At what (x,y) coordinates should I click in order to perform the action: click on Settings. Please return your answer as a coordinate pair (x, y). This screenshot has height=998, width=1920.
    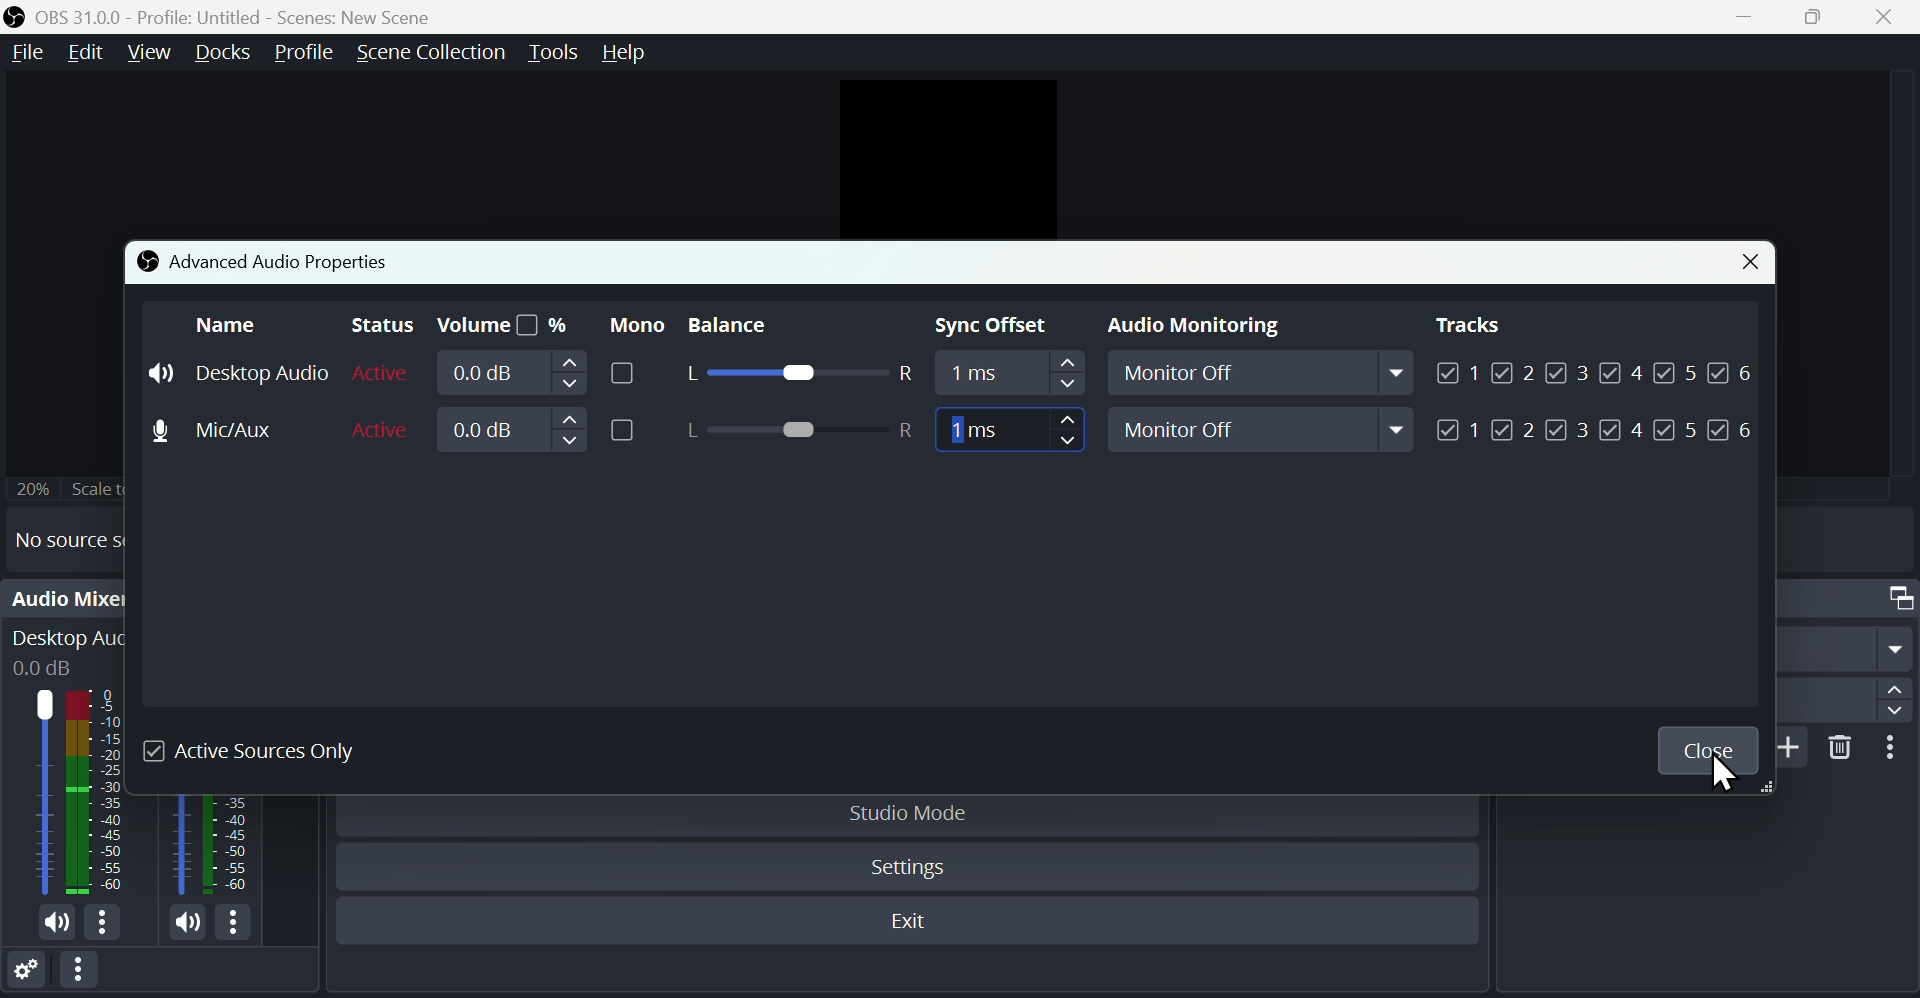
    Looking at the image, I should click on (26, 974).